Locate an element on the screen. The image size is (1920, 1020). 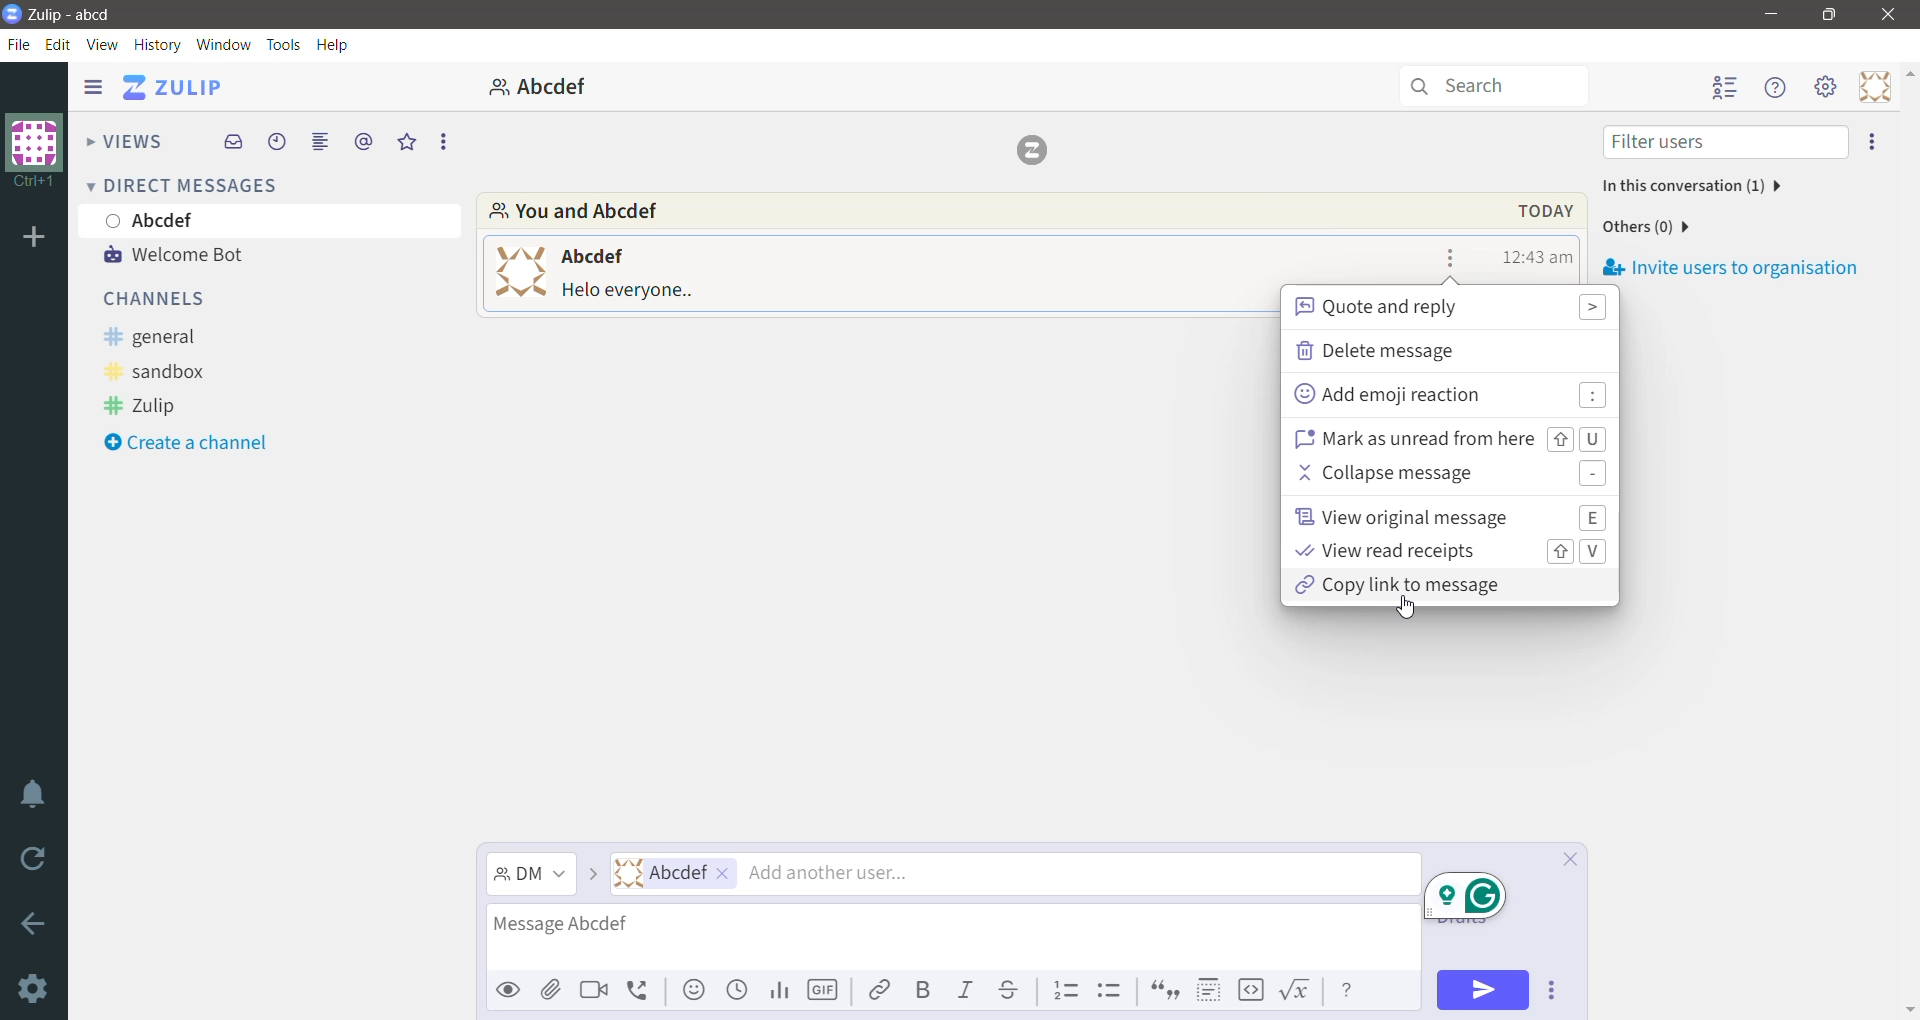
Numbered list is located at coordinates (1065, 989).